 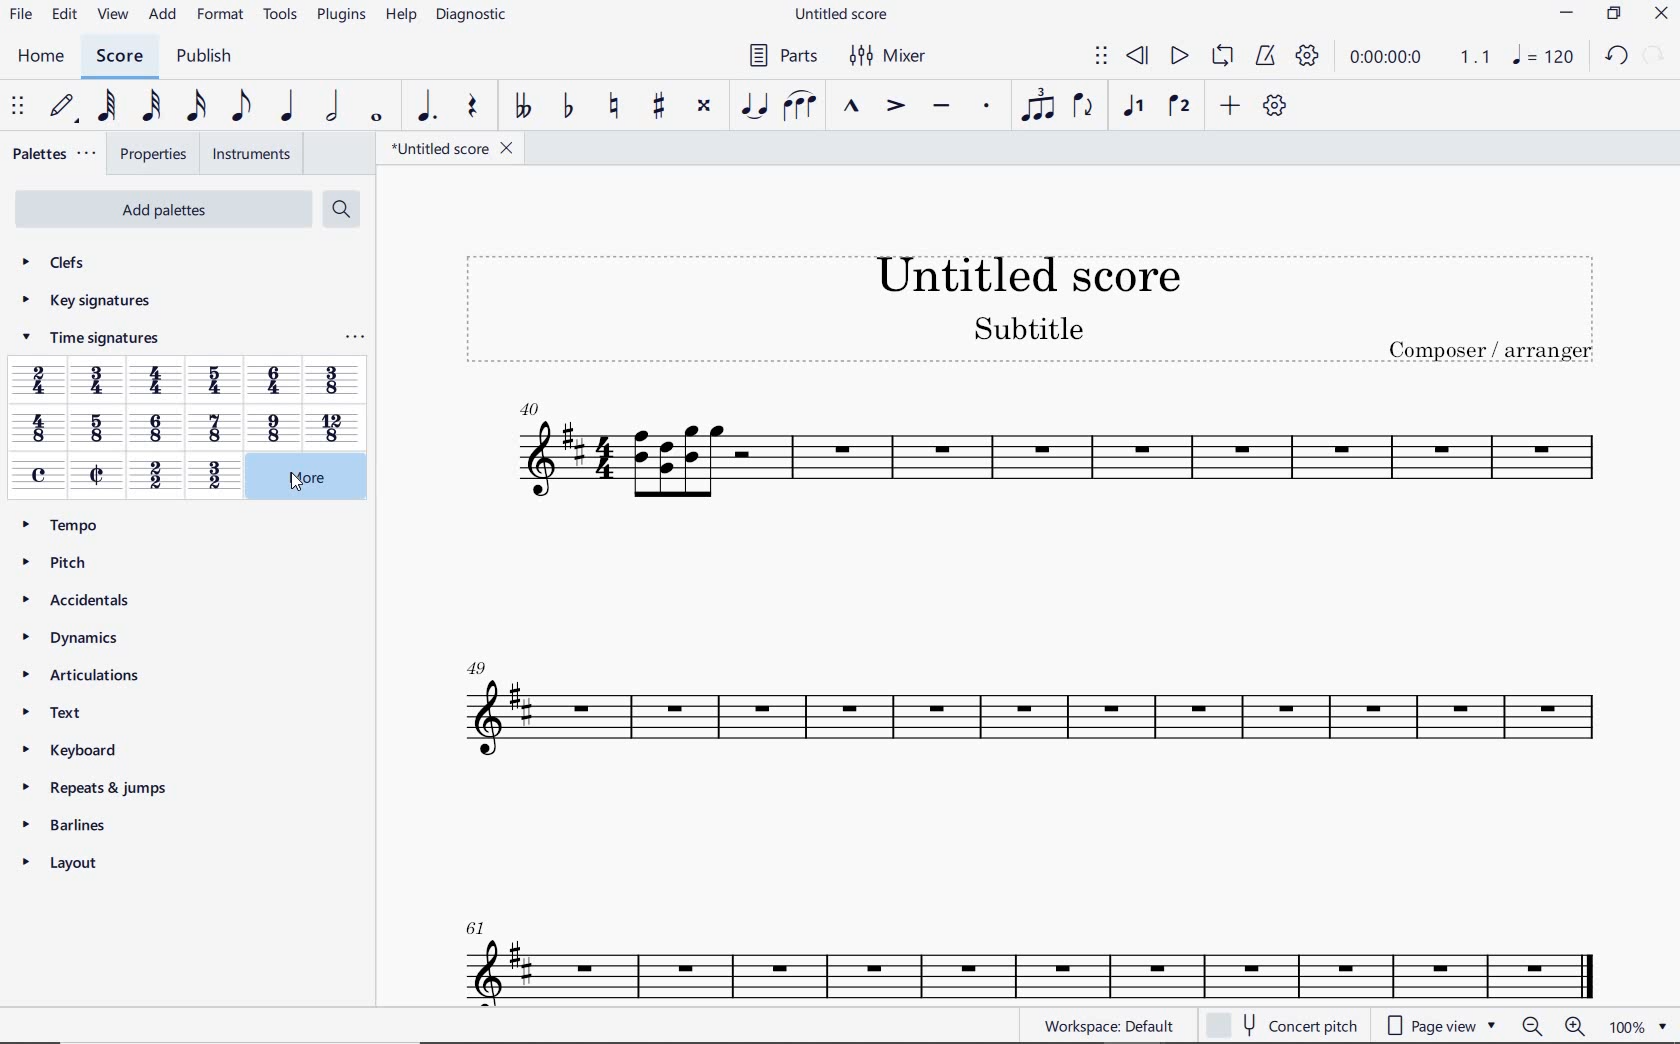 I want to click on FLIP DIRECTION, so click(x=1083, y=107).